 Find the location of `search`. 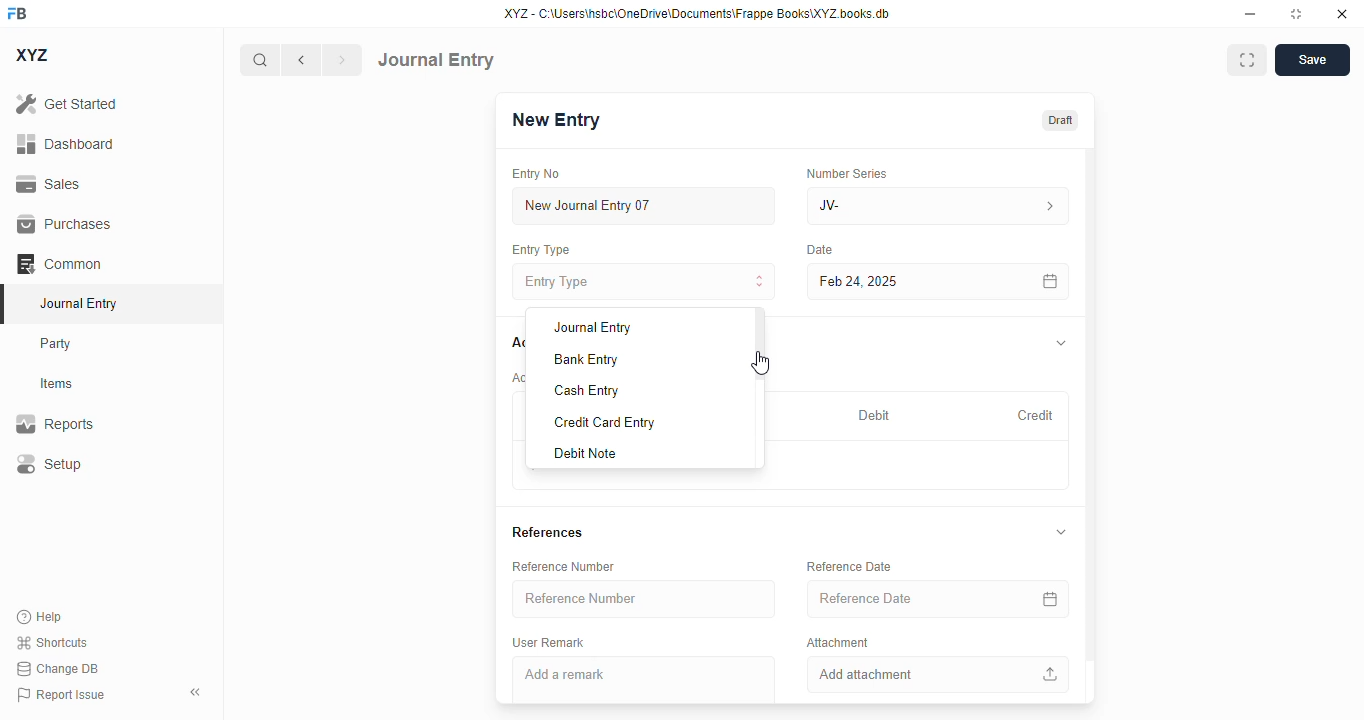

search is located at coordinates (259, 60).